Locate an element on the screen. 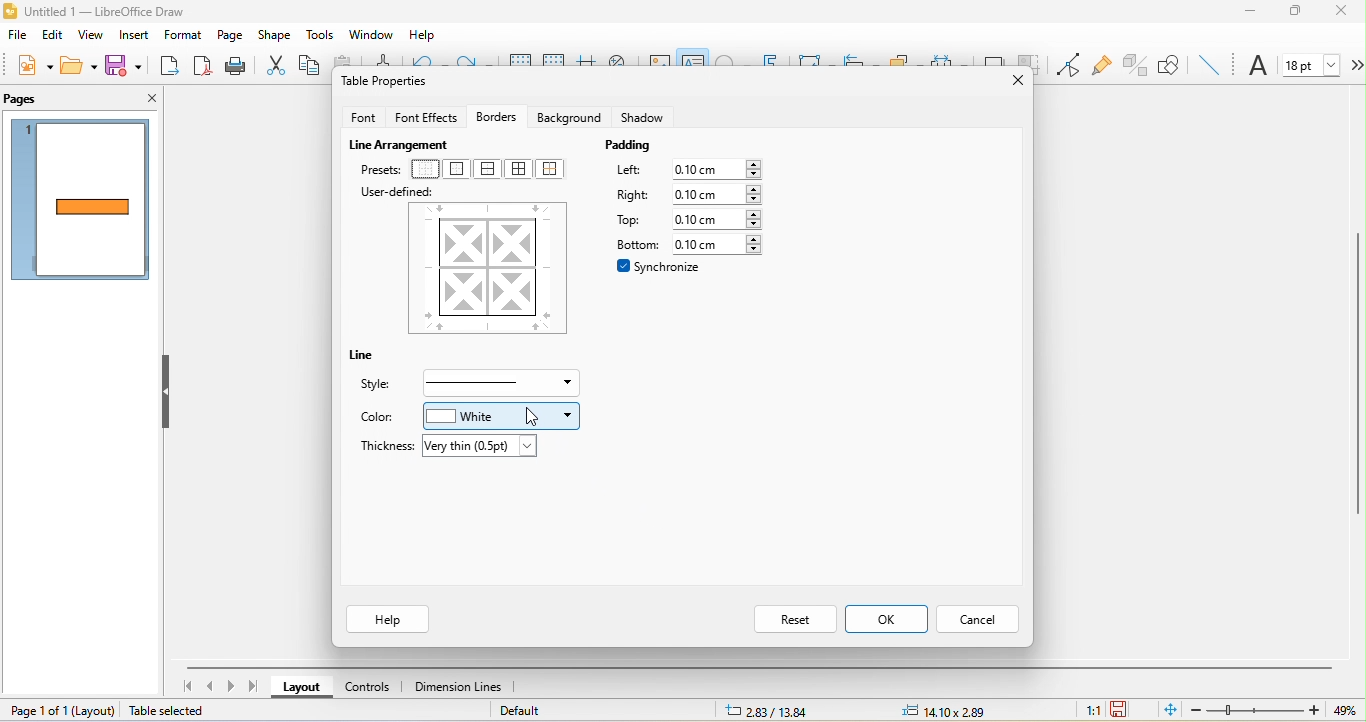 The width and height of the screenshot is (1366, 722). outer border only is located at coordinates (461, 170).